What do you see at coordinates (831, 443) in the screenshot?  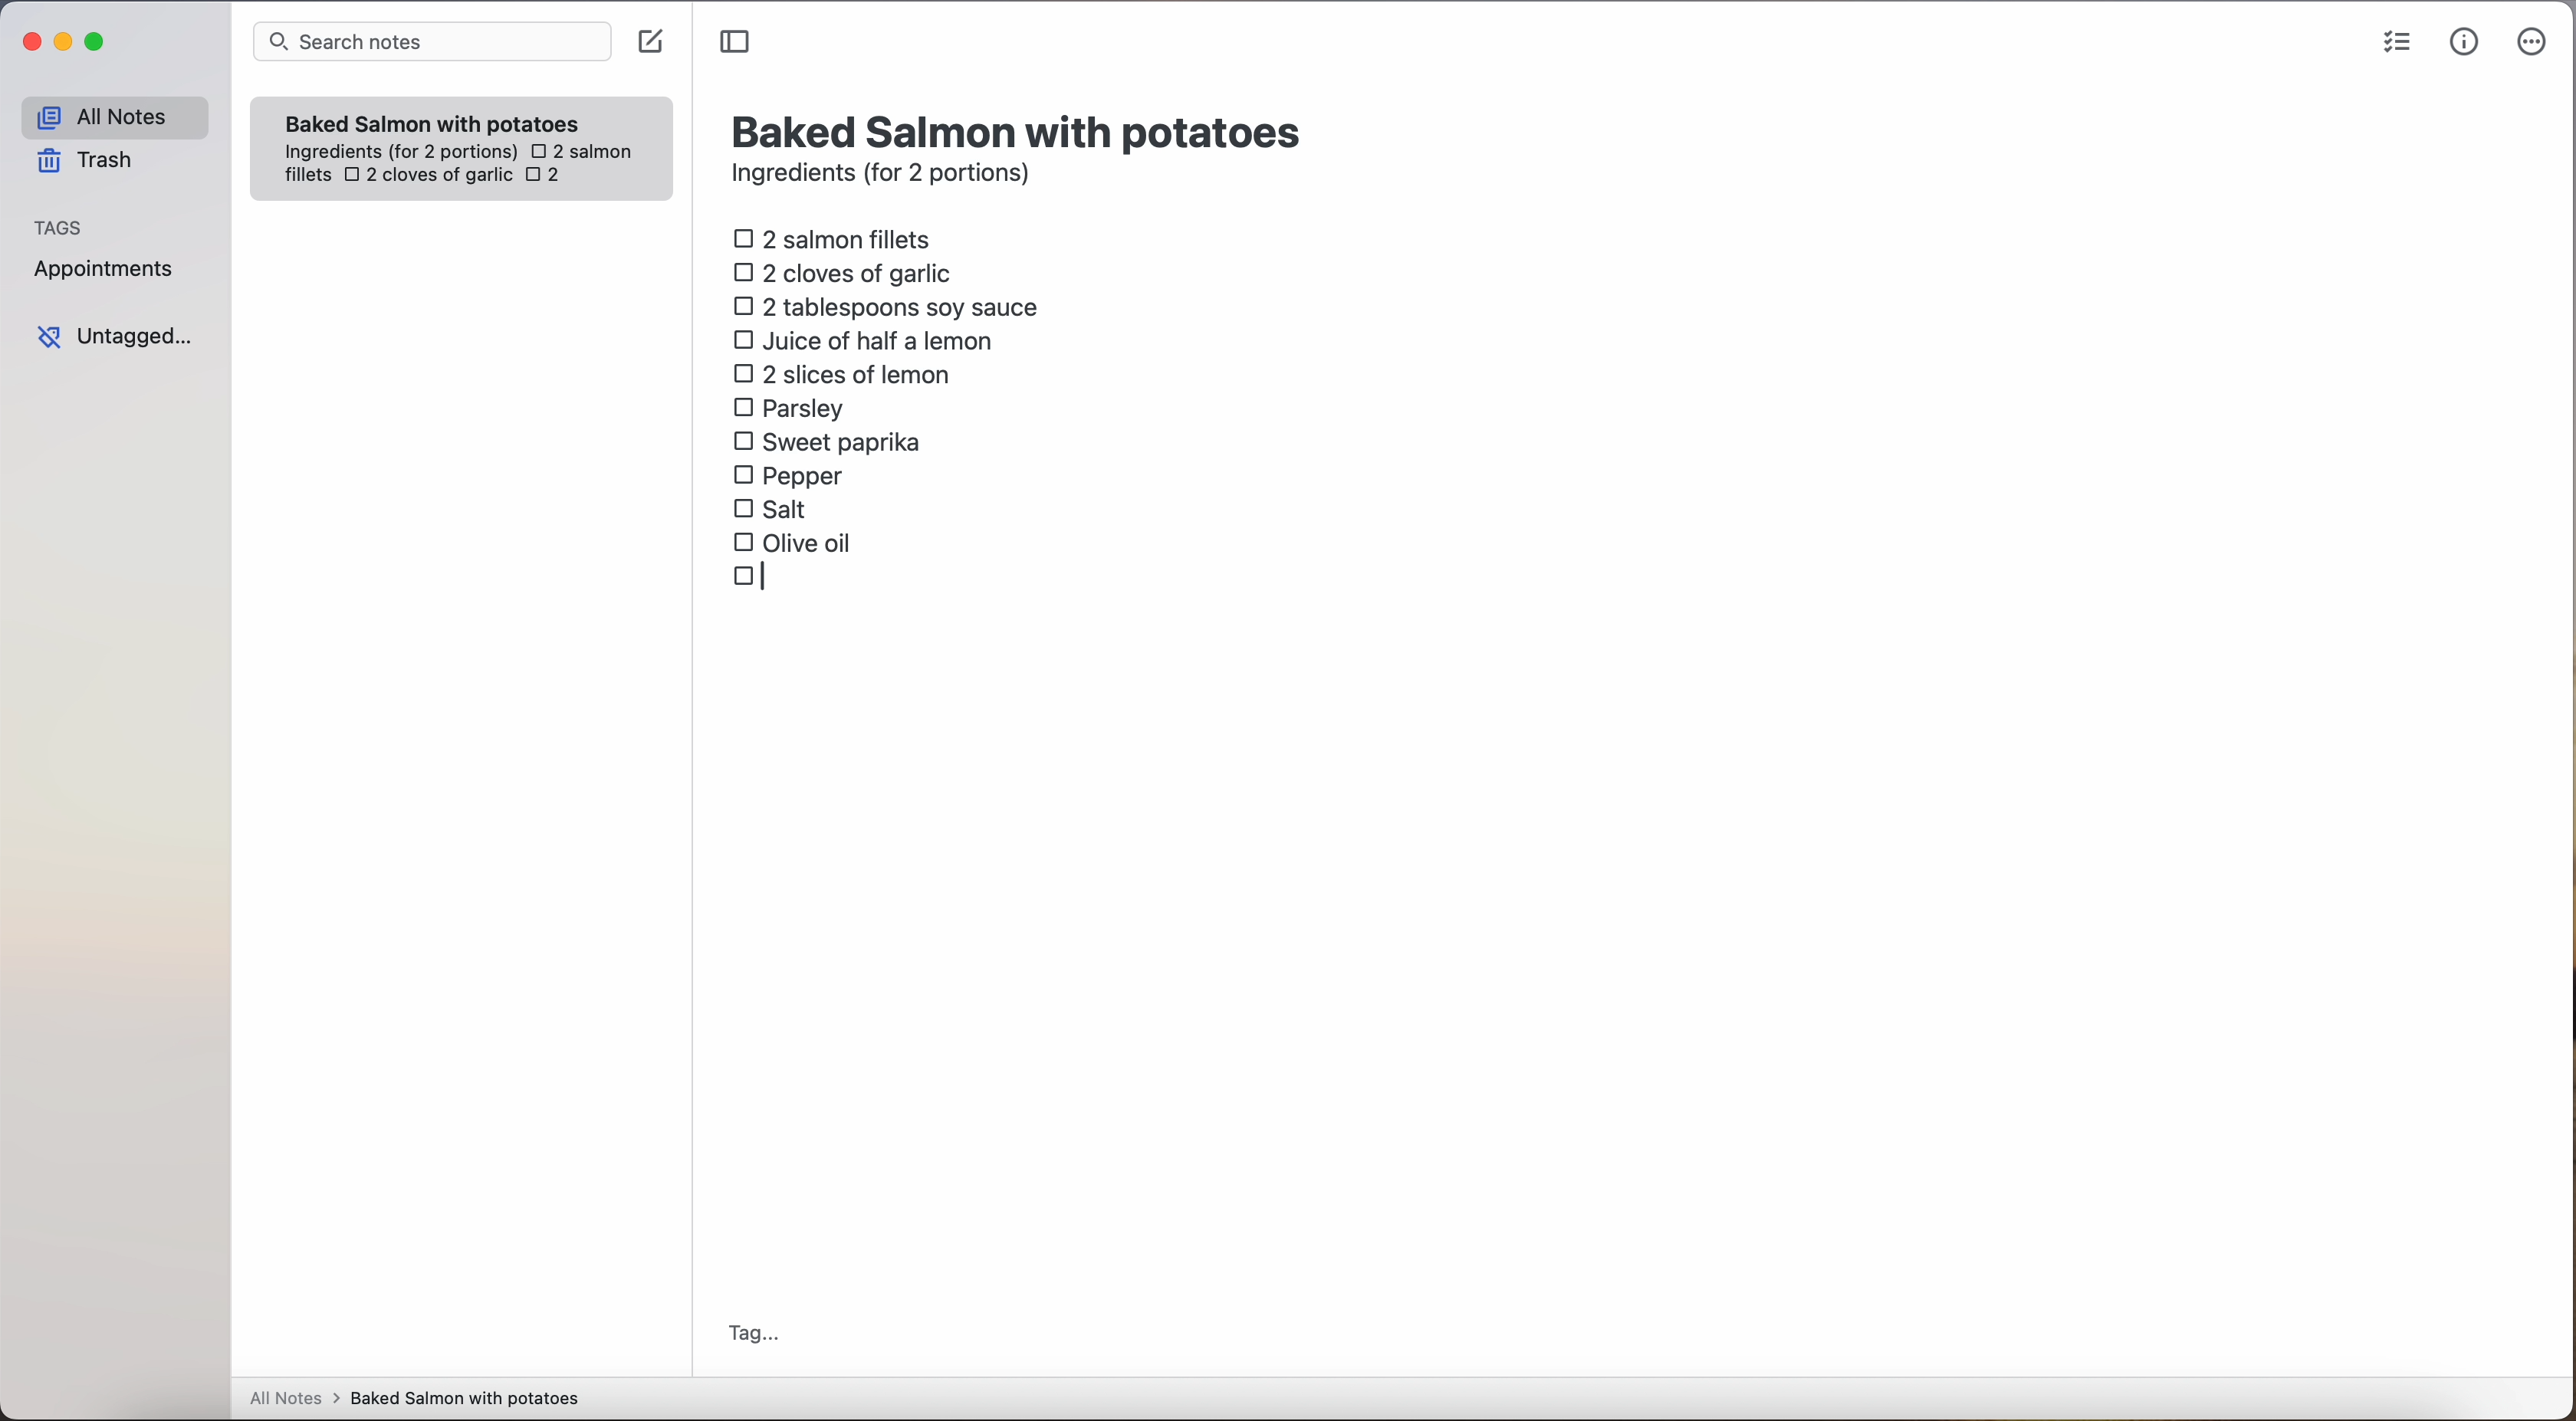 I see `sweet paprika` at bounding box center [831, 443].